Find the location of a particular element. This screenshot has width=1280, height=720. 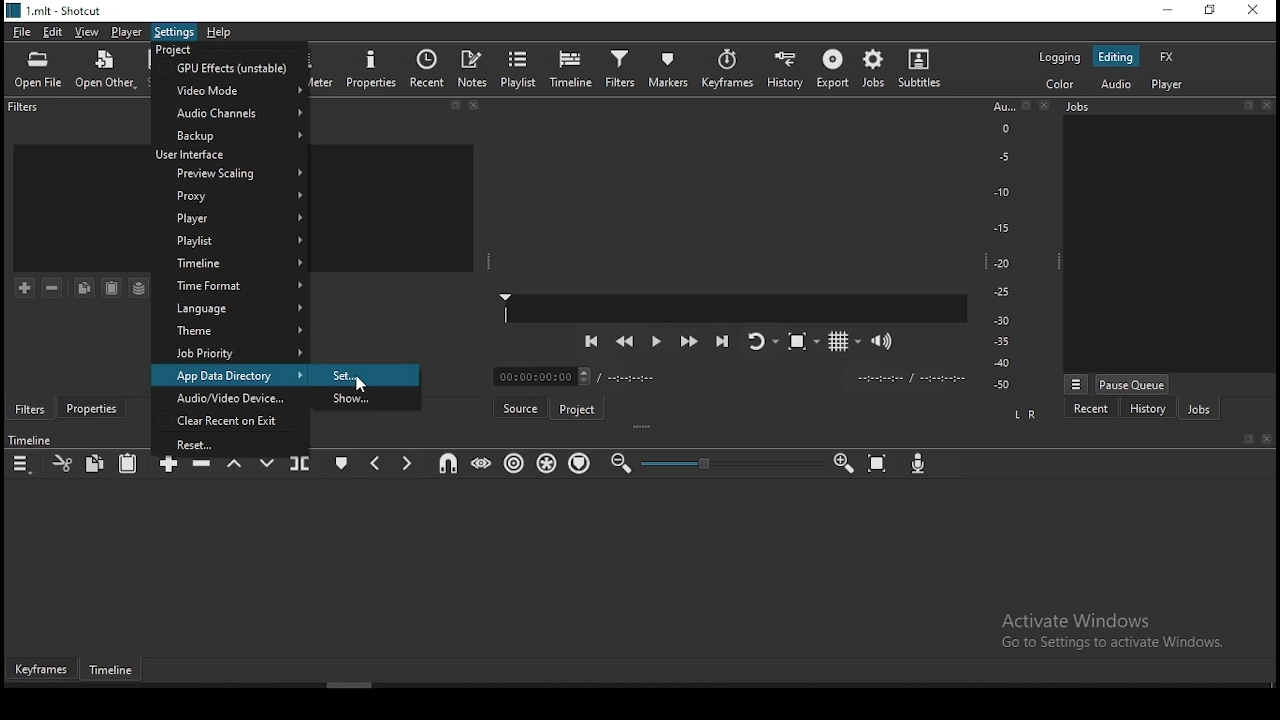

proxy is located at coordinates (230, 196).